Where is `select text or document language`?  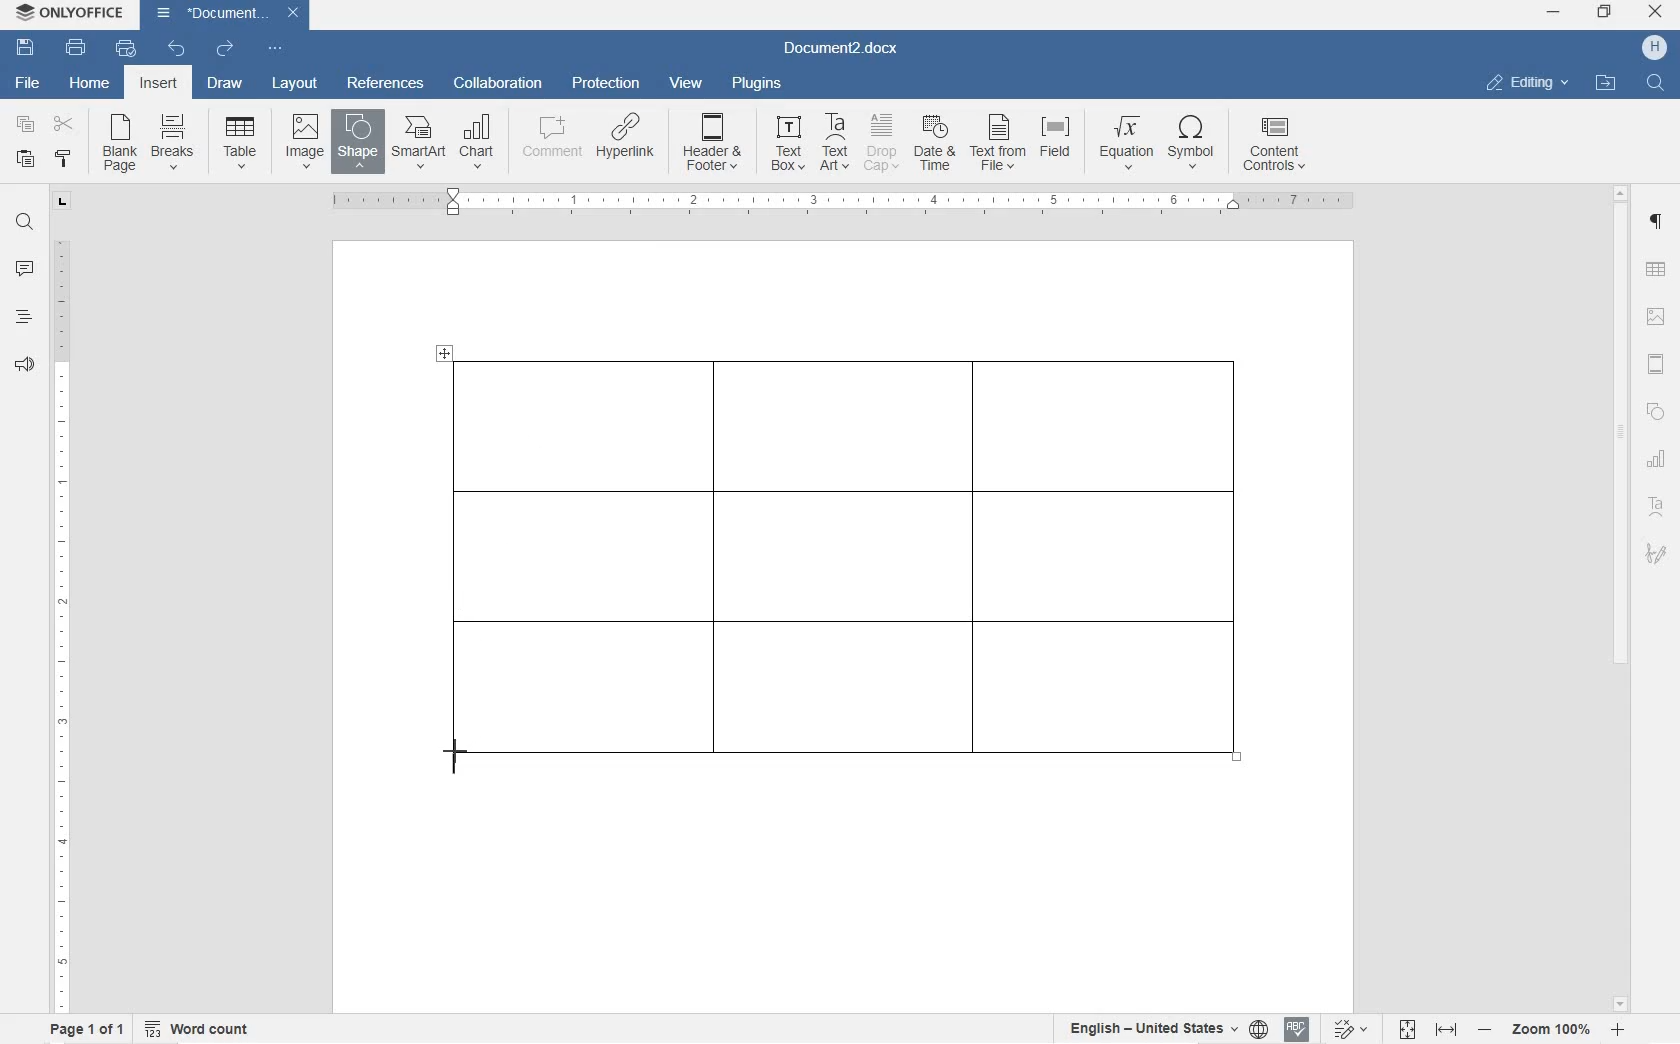
select text or document language is located at coordinates (1165, 1031).